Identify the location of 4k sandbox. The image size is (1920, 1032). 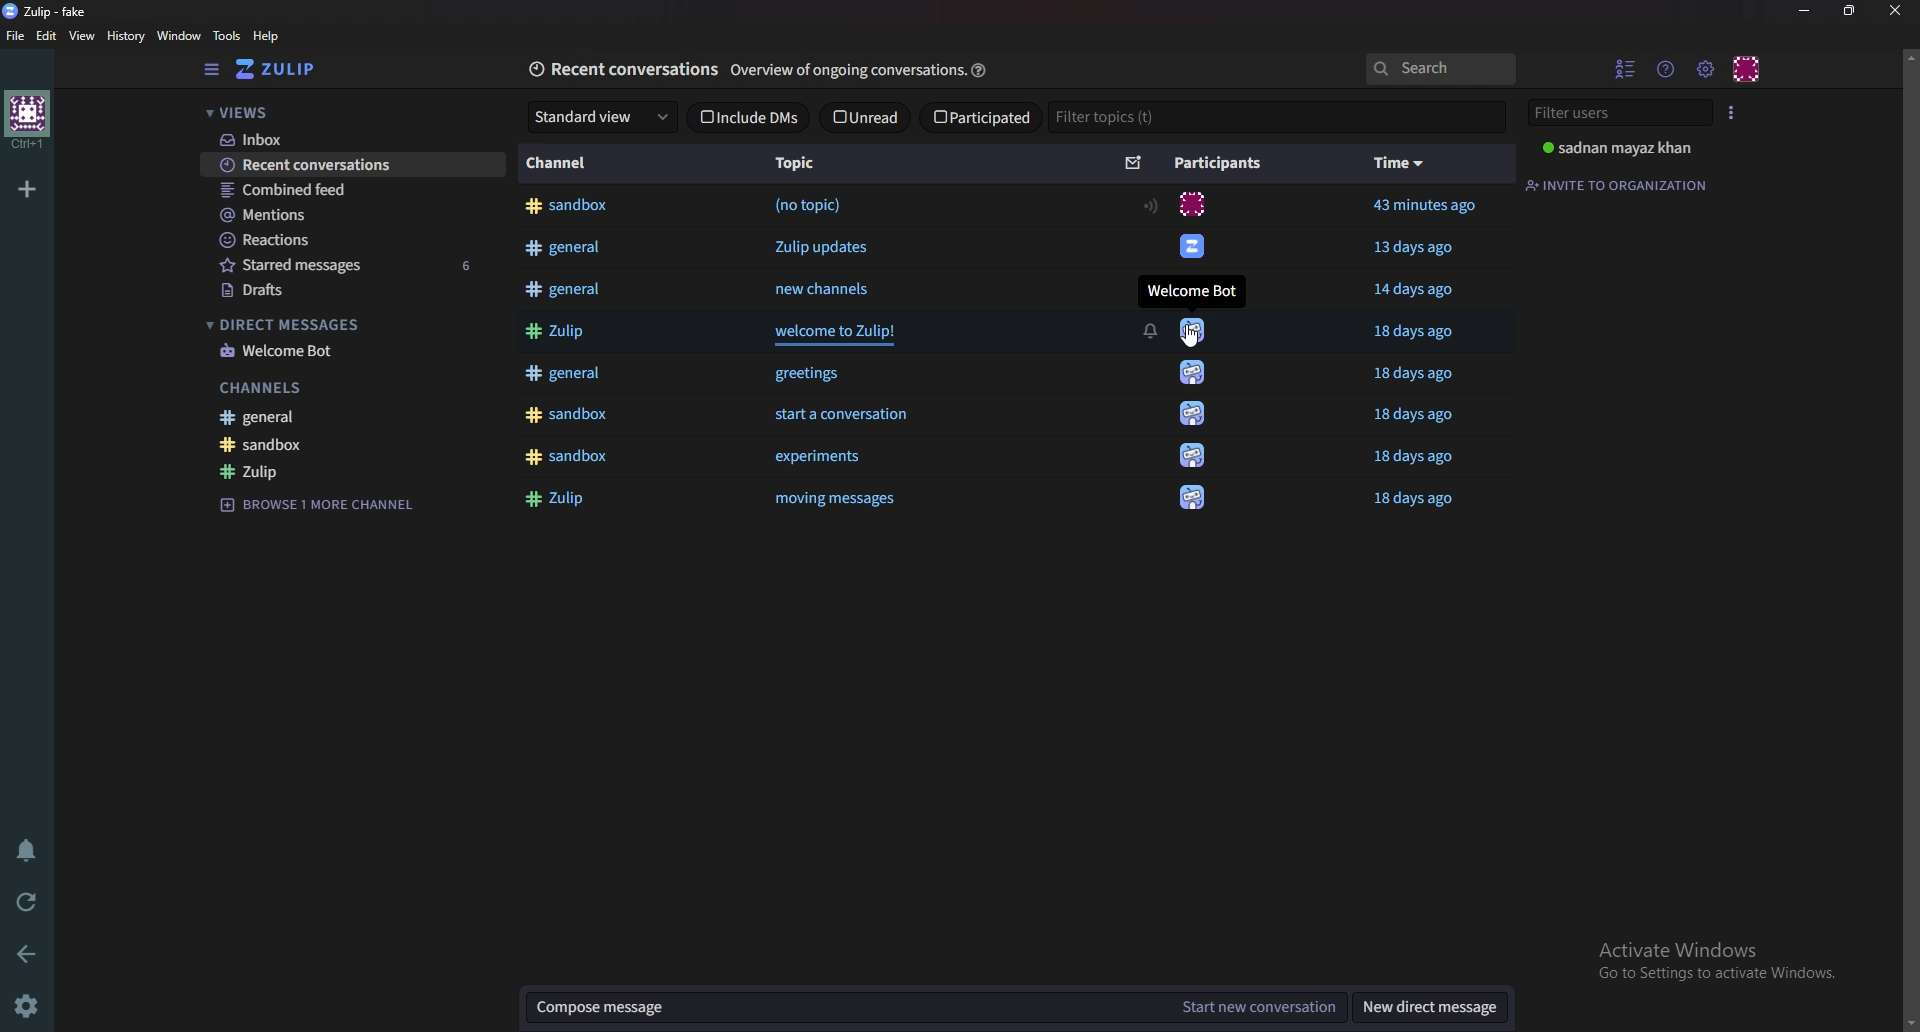
(573, 415).